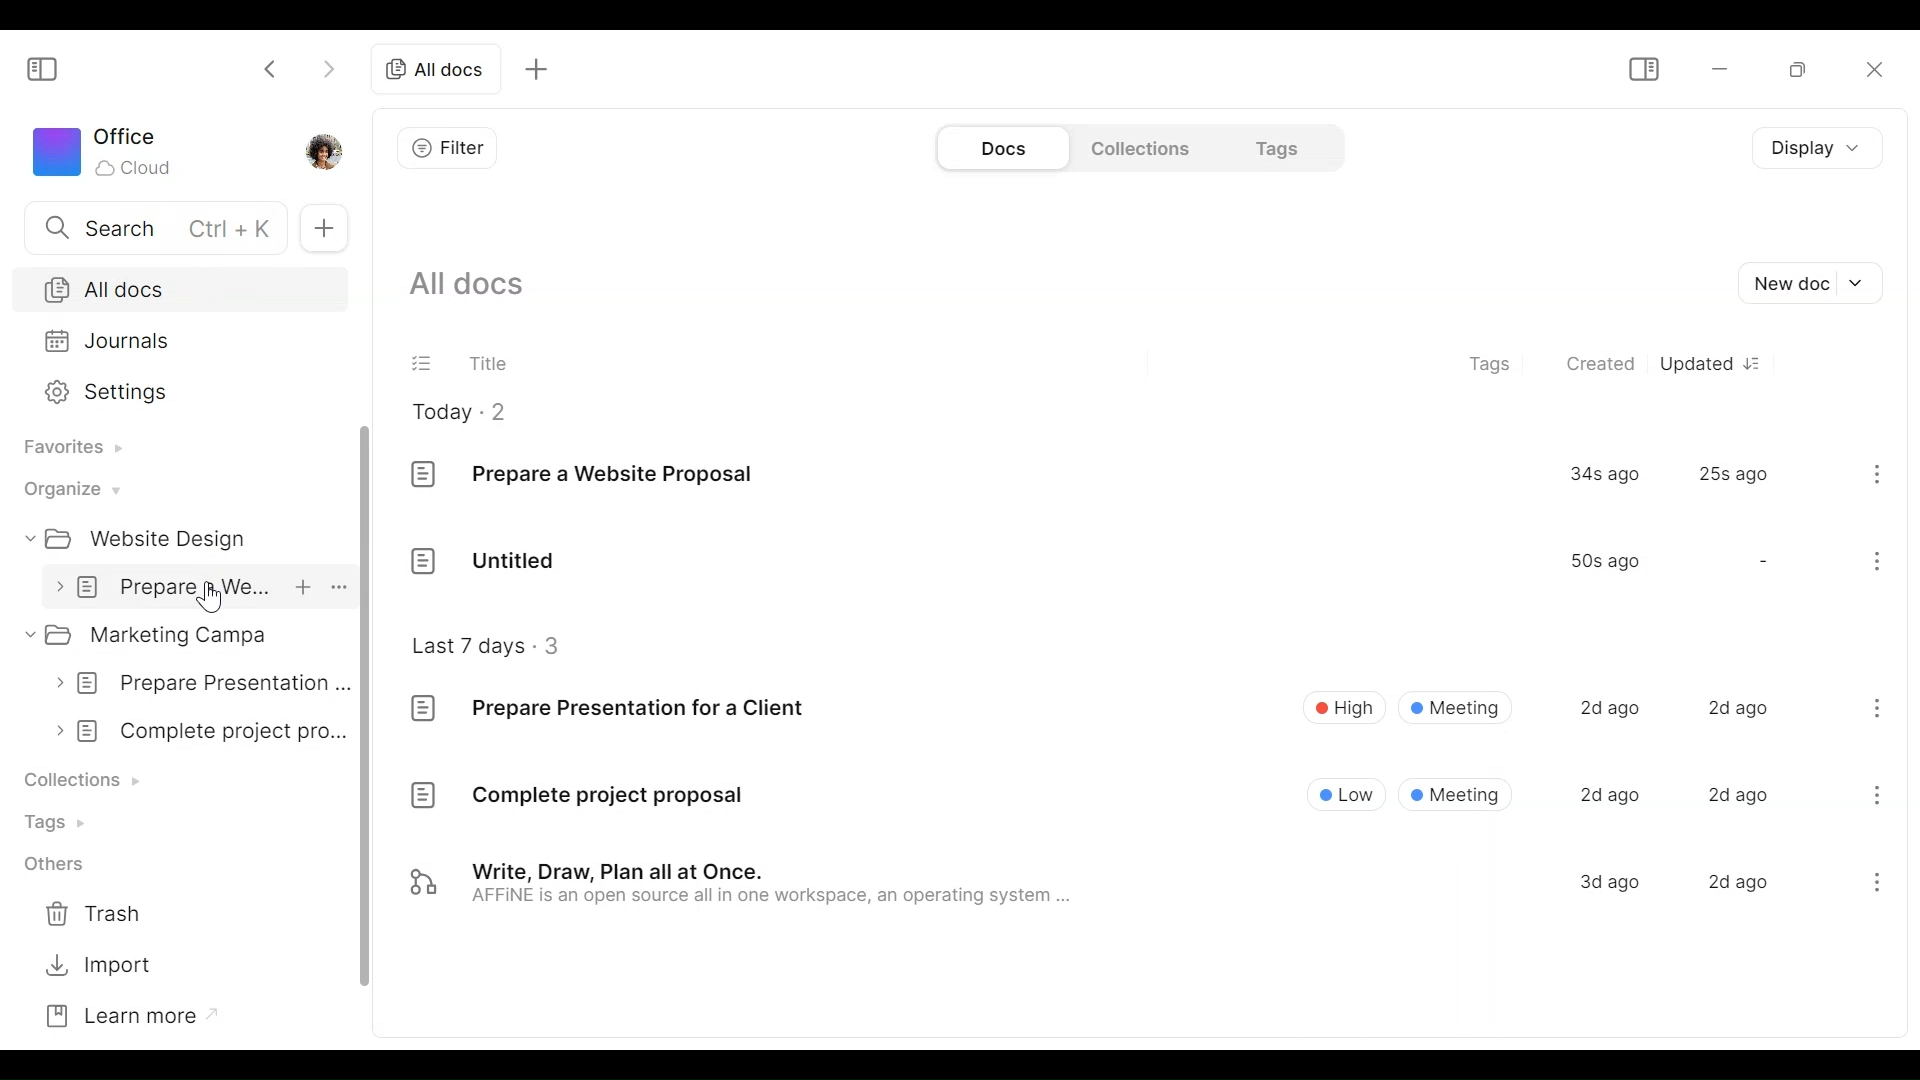  What do you see at coordinates (272, 68) in the screenshot?
I see `Back ` at bounding box center [272, 68].